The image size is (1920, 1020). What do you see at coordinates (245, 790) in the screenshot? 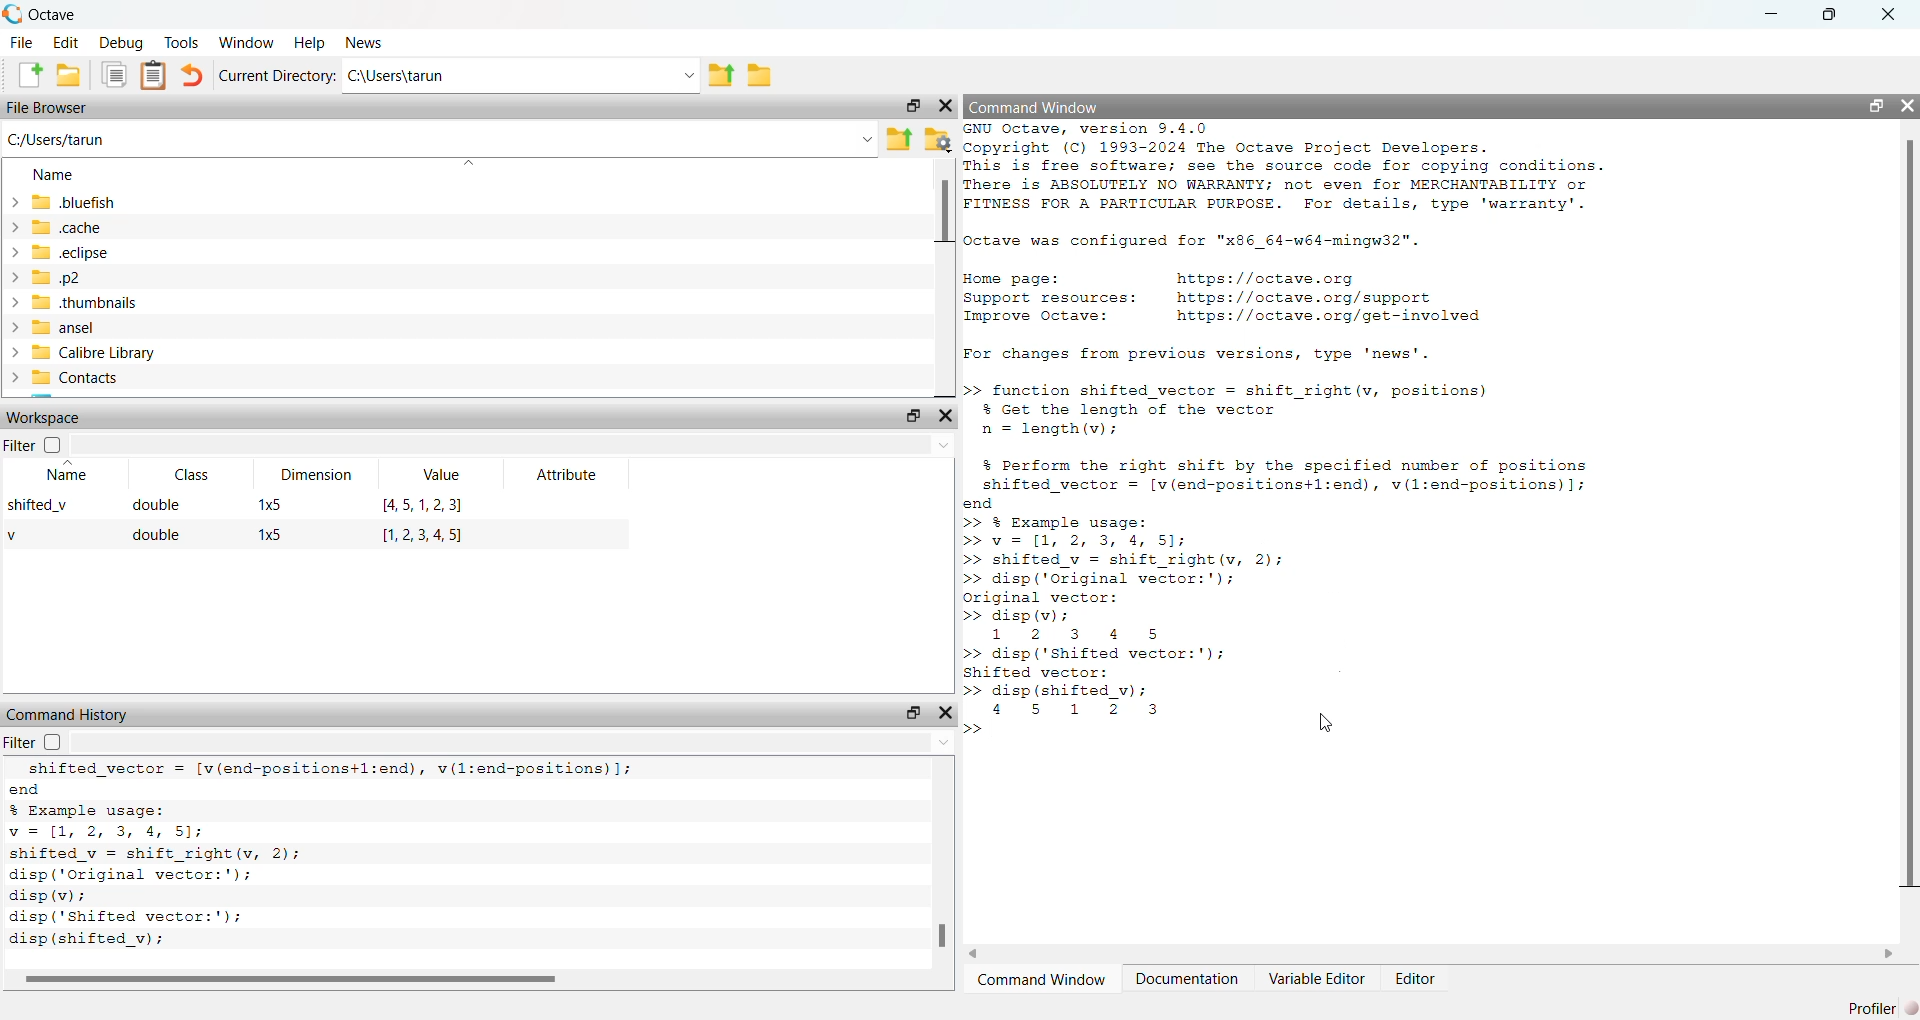
I see `end` at bounding box center [245, 790].